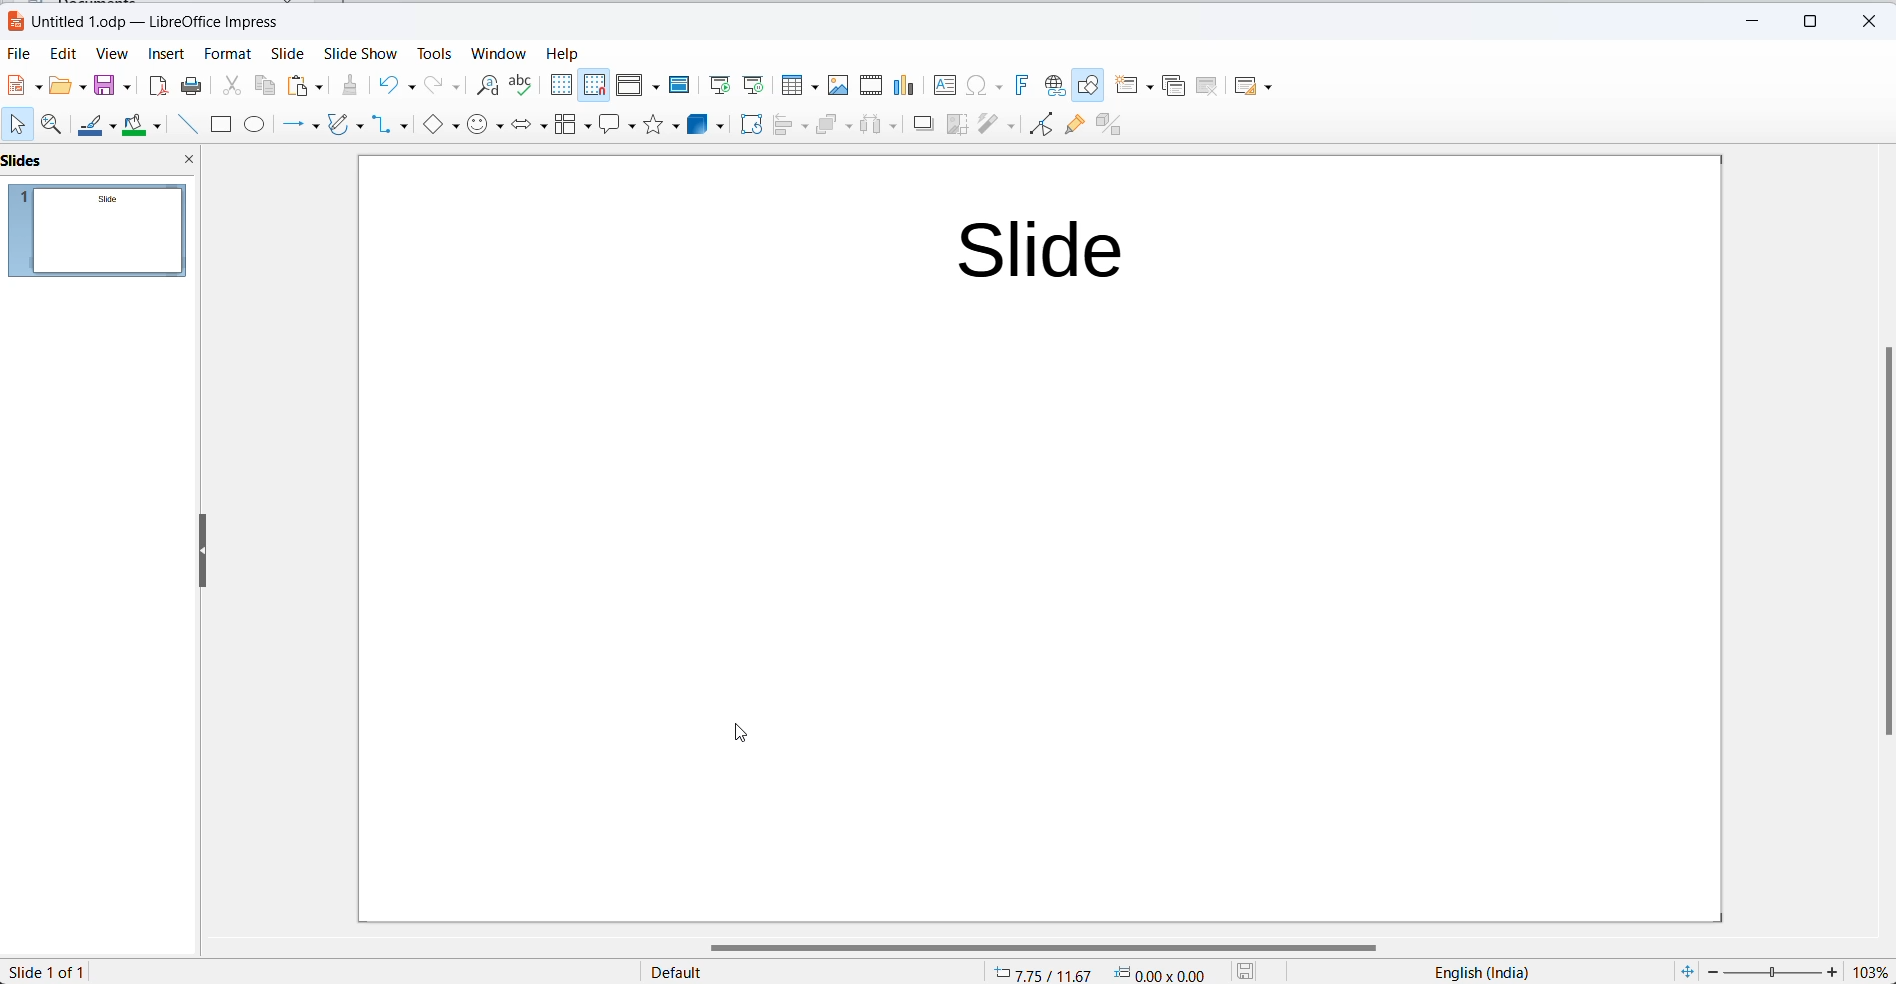  What do you see at coordinates (678, 87) in the screenshot?
I see `Master slide` at bounding box center [678, 87].